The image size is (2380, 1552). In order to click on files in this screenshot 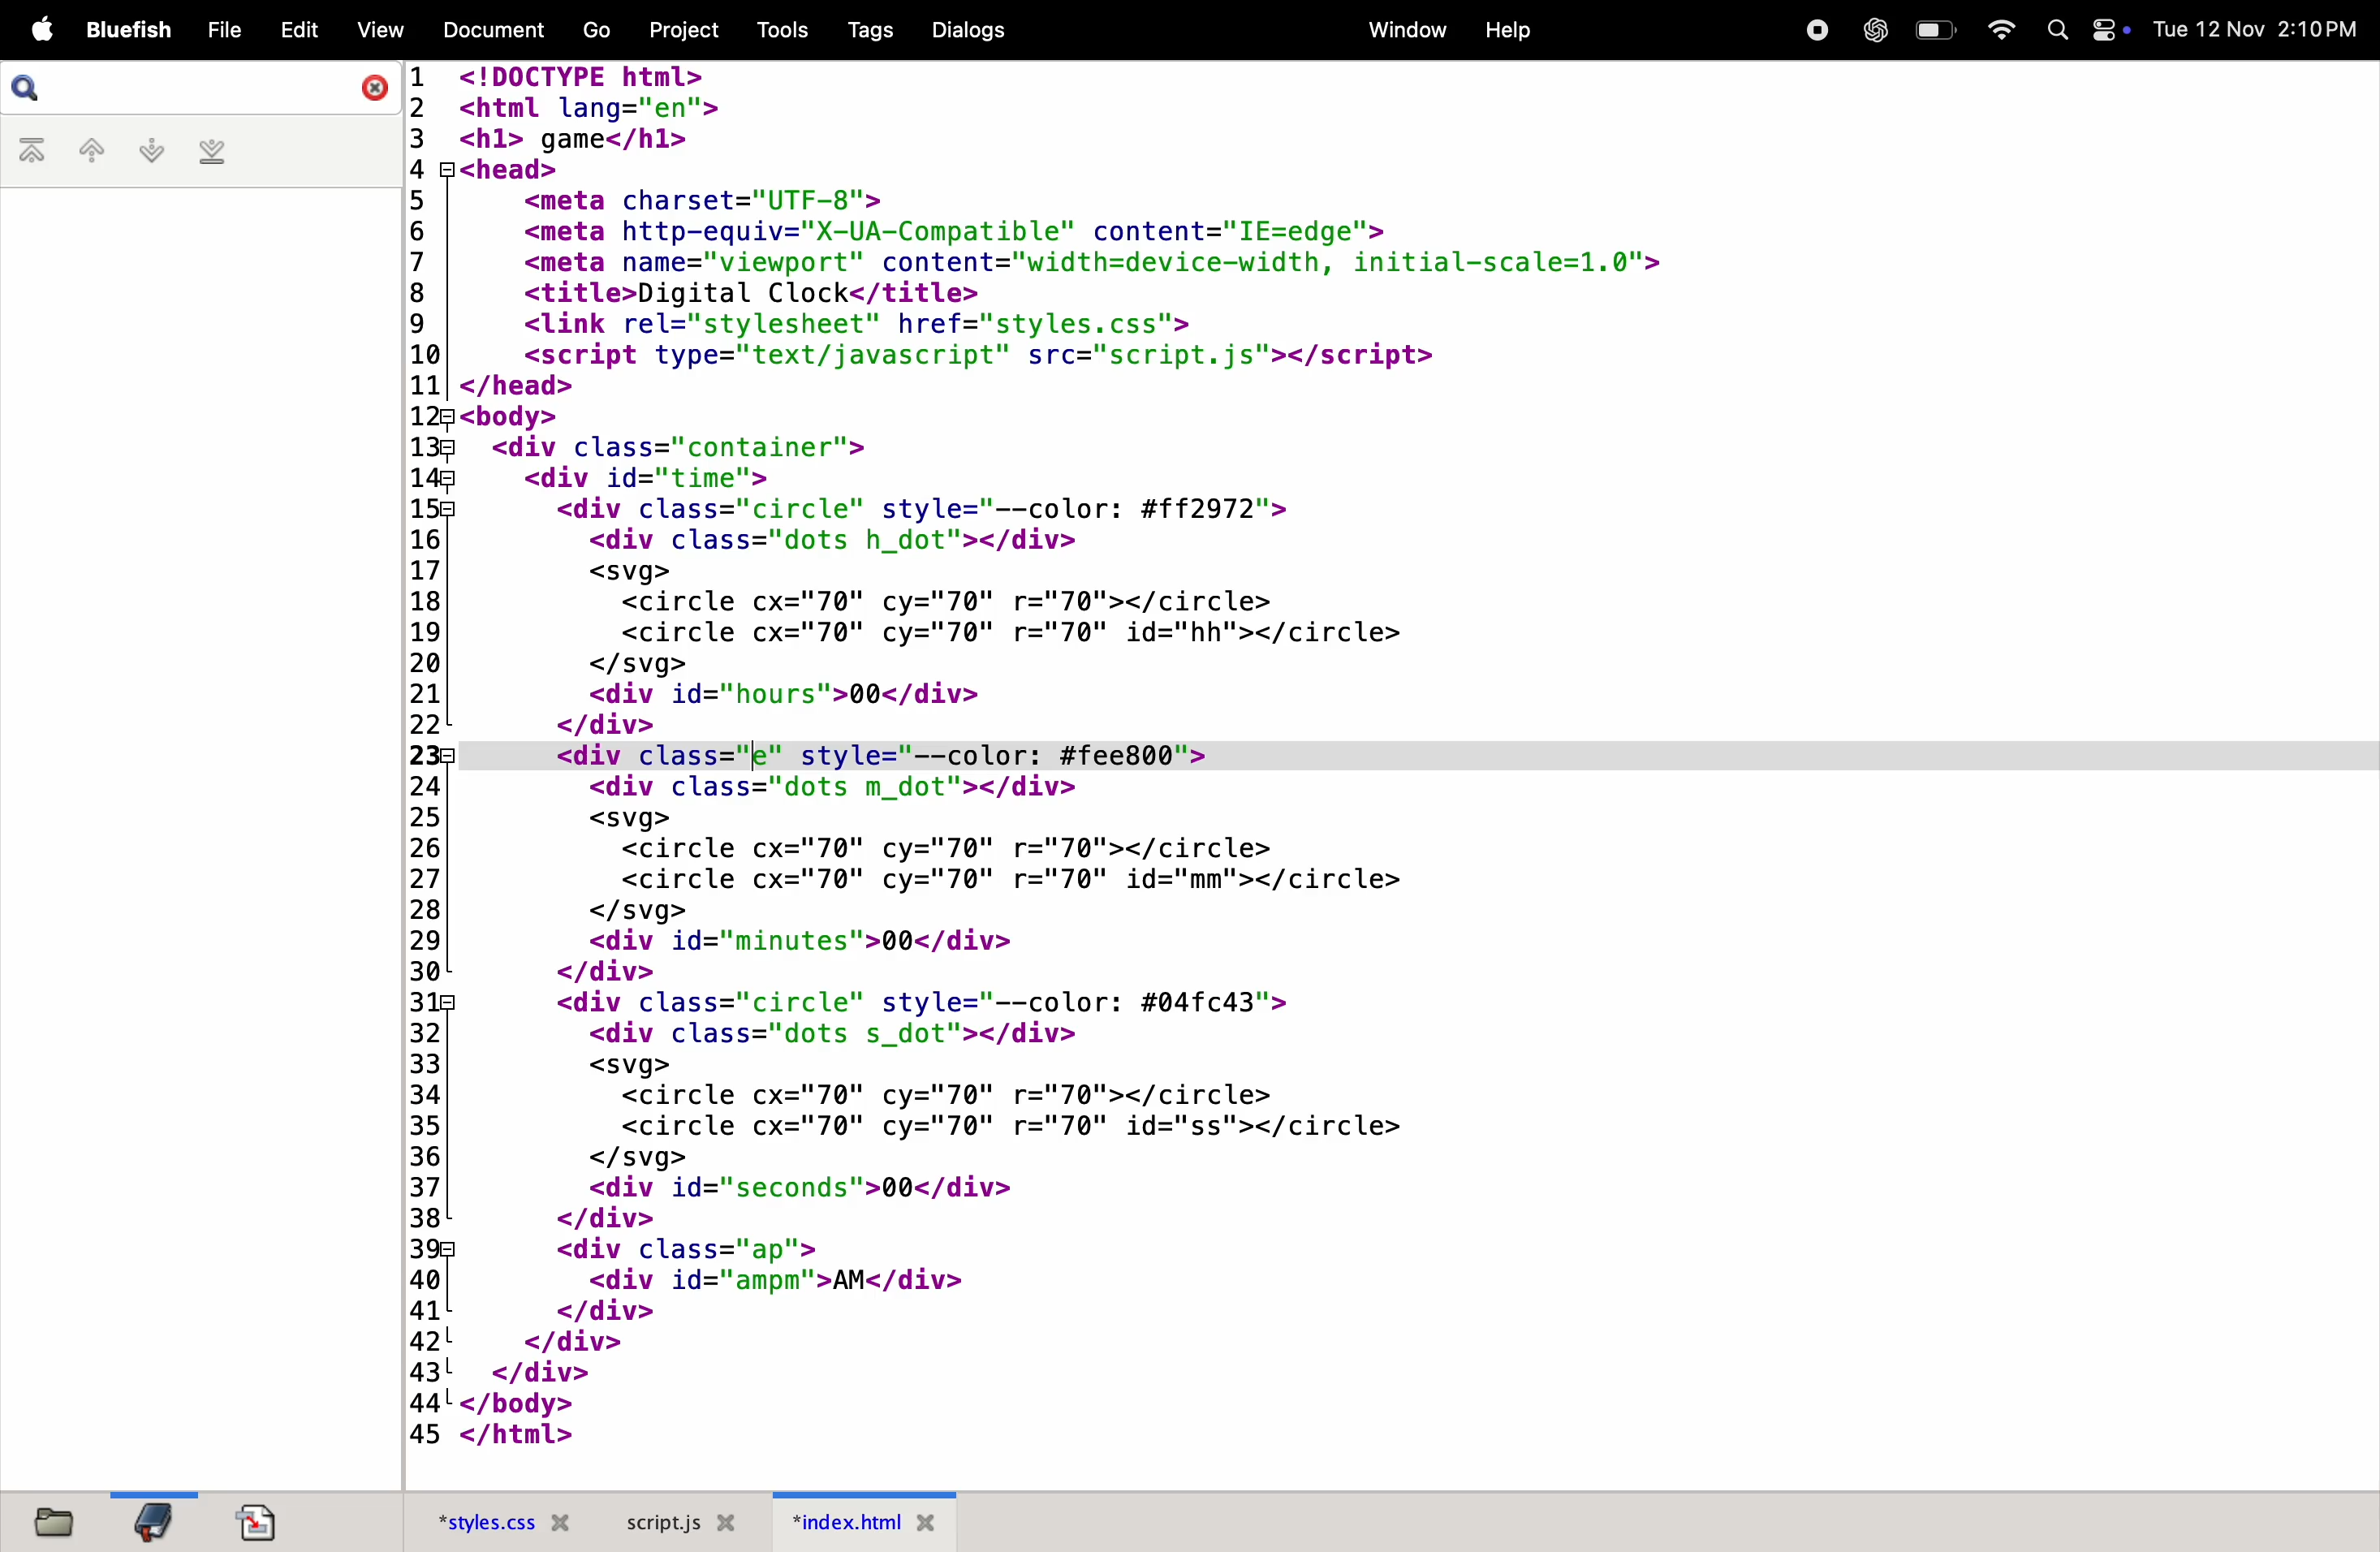, I will do `click(51, 1519)`.